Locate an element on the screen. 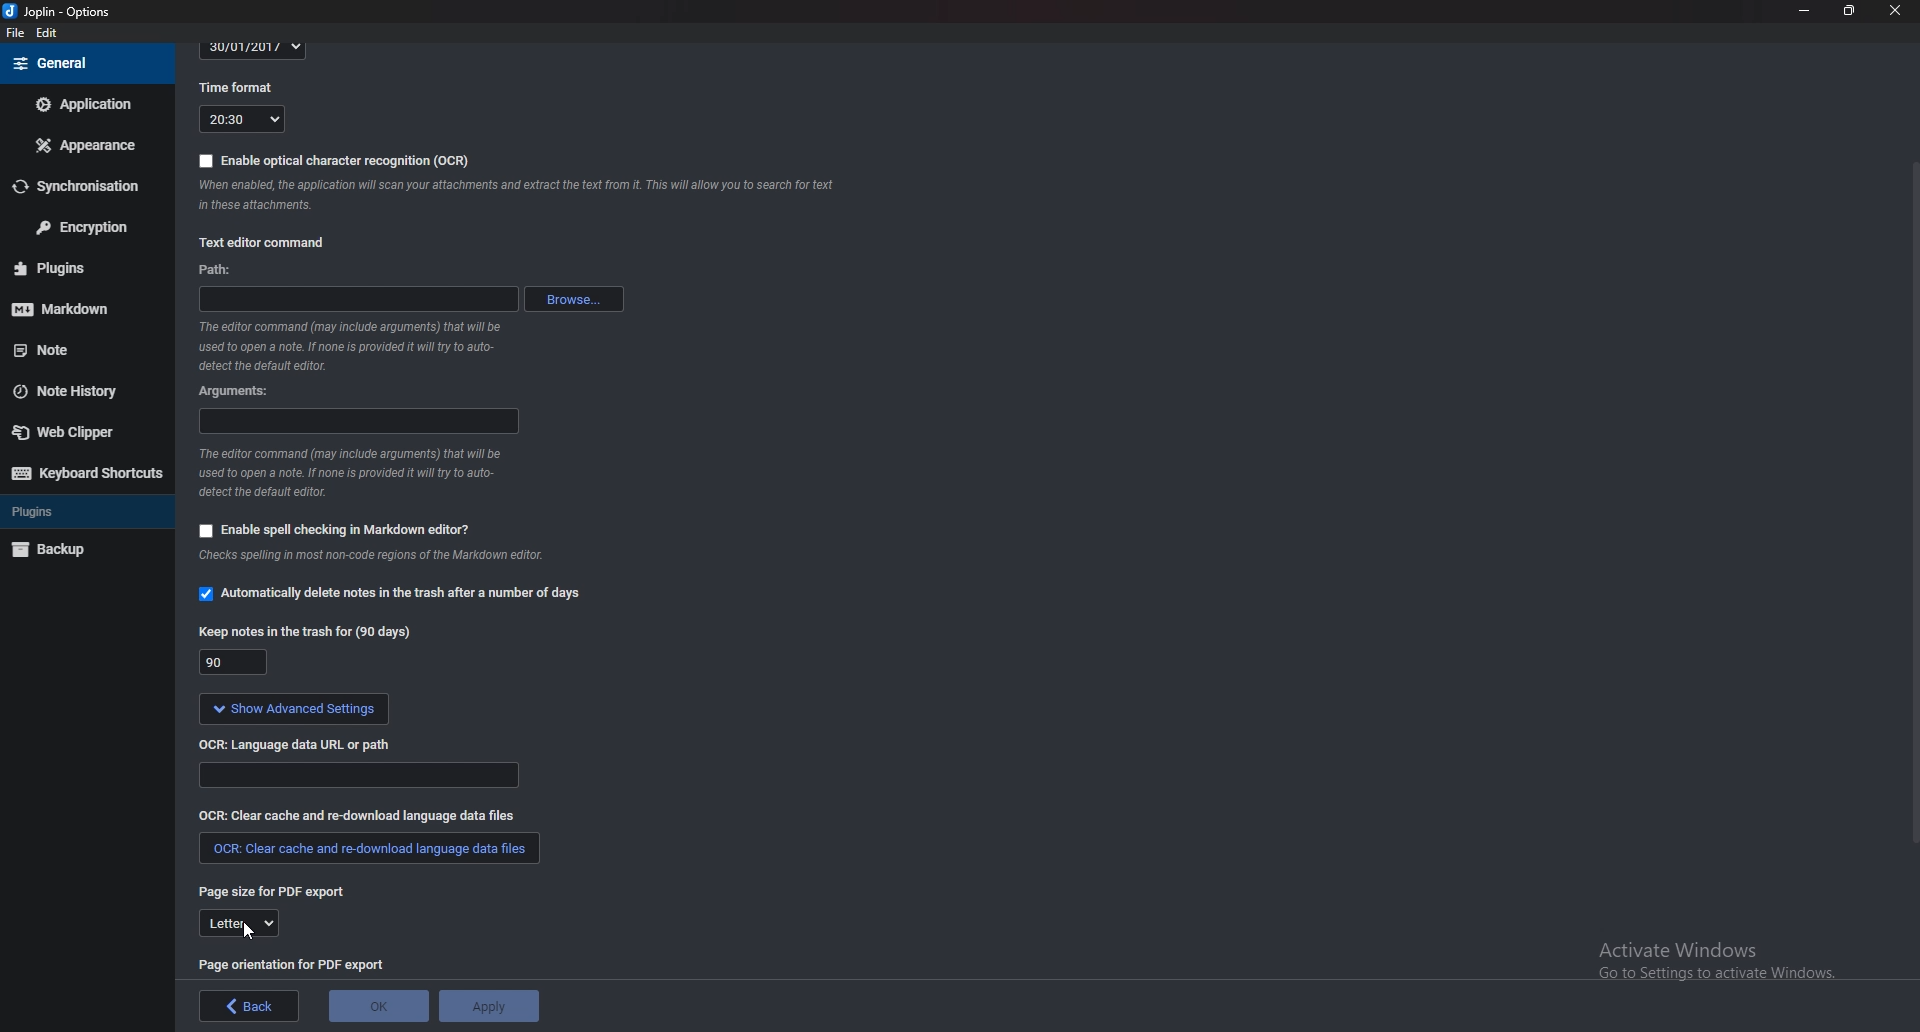 Image resolution: width=1920 pixels, height=1032 pixels. ok is located at coordinates (381, 1006).